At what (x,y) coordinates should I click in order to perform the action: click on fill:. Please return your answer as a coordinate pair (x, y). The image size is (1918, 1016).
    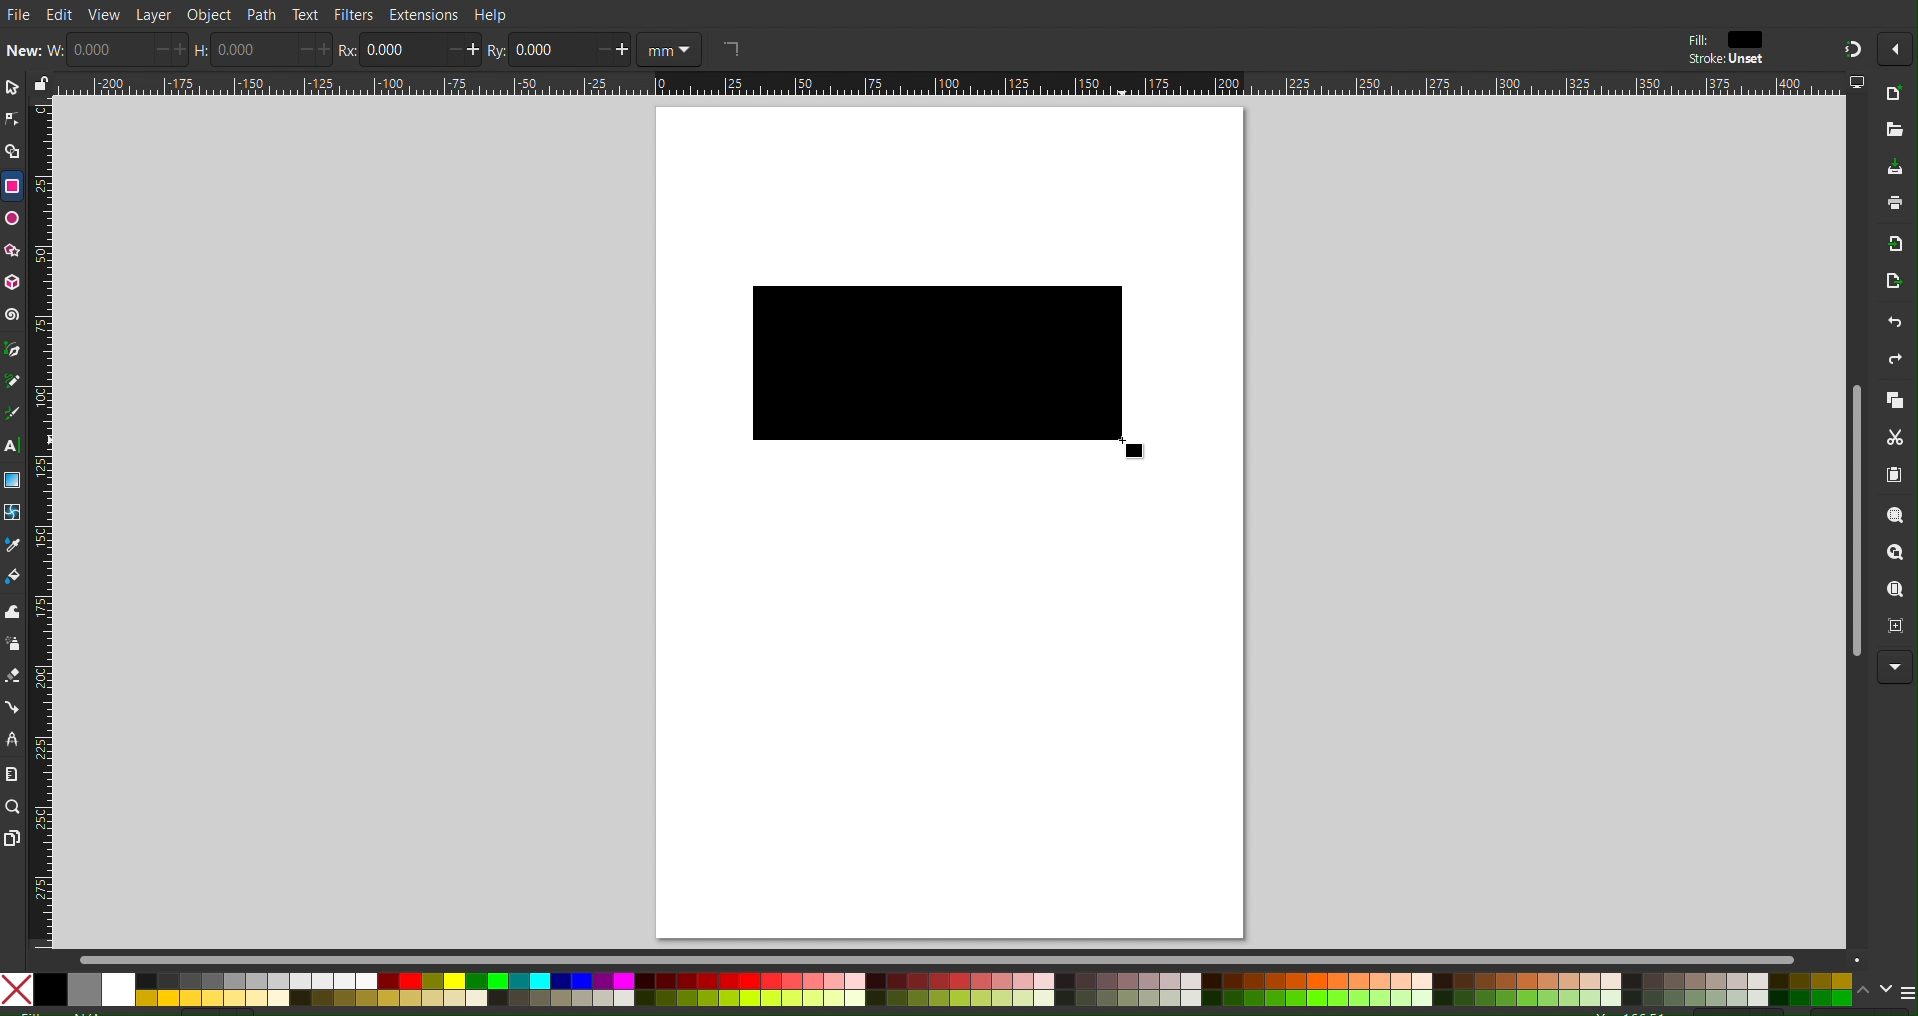
    Looking at the image, I should click on (1696, 38).